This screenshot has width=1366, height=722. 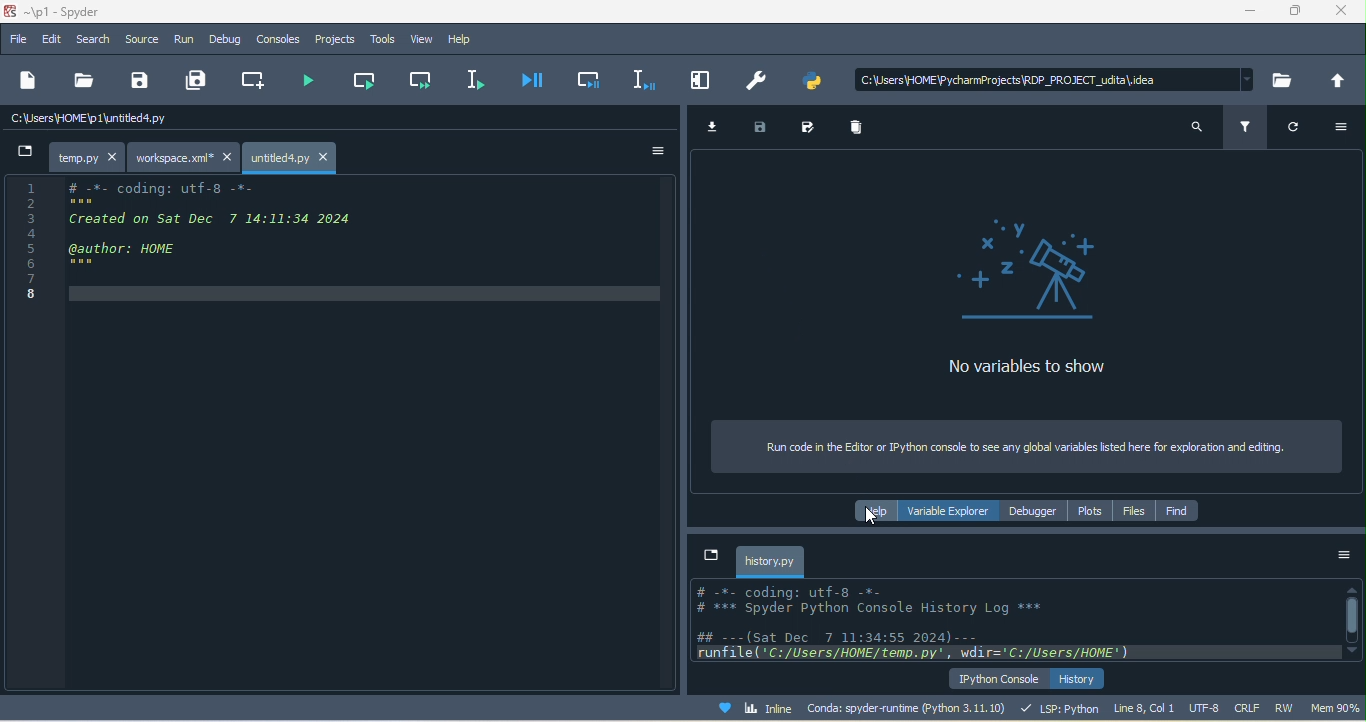 I want to click on , so click(x=860, y=129).